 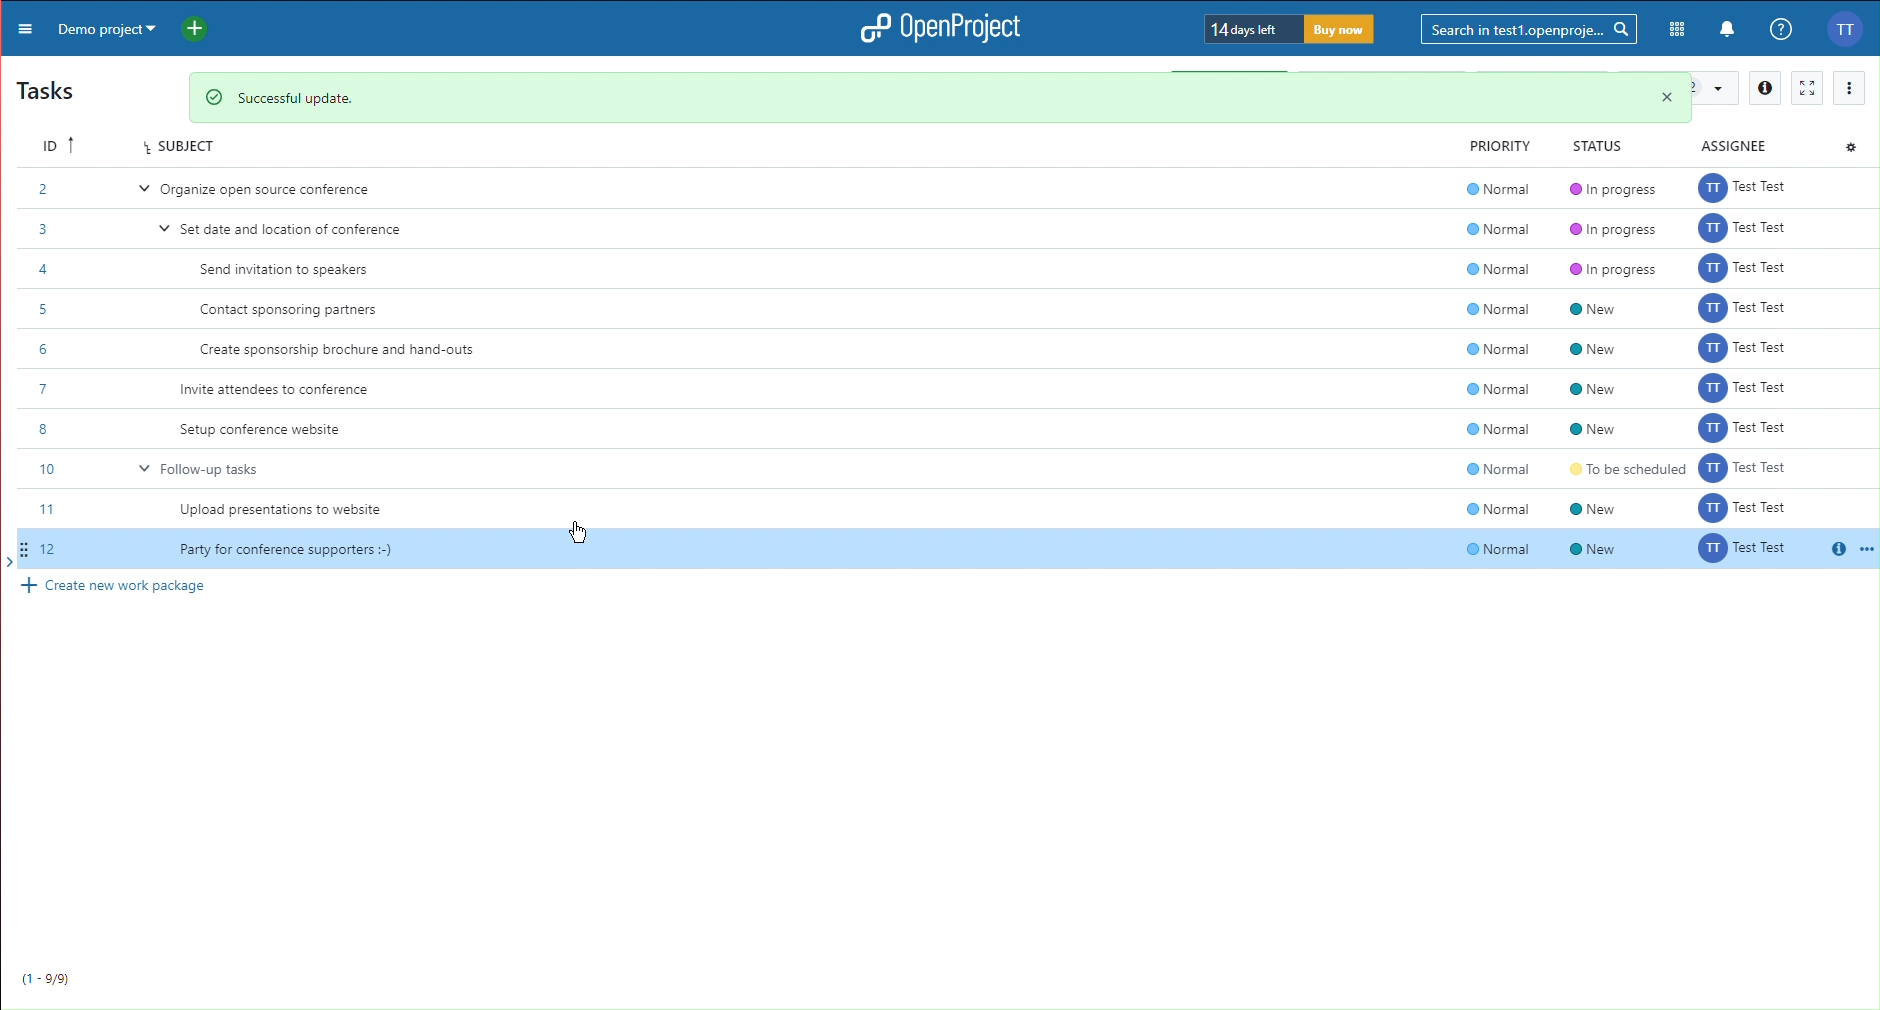 I want to click on options, so click(x=1847, y=86).